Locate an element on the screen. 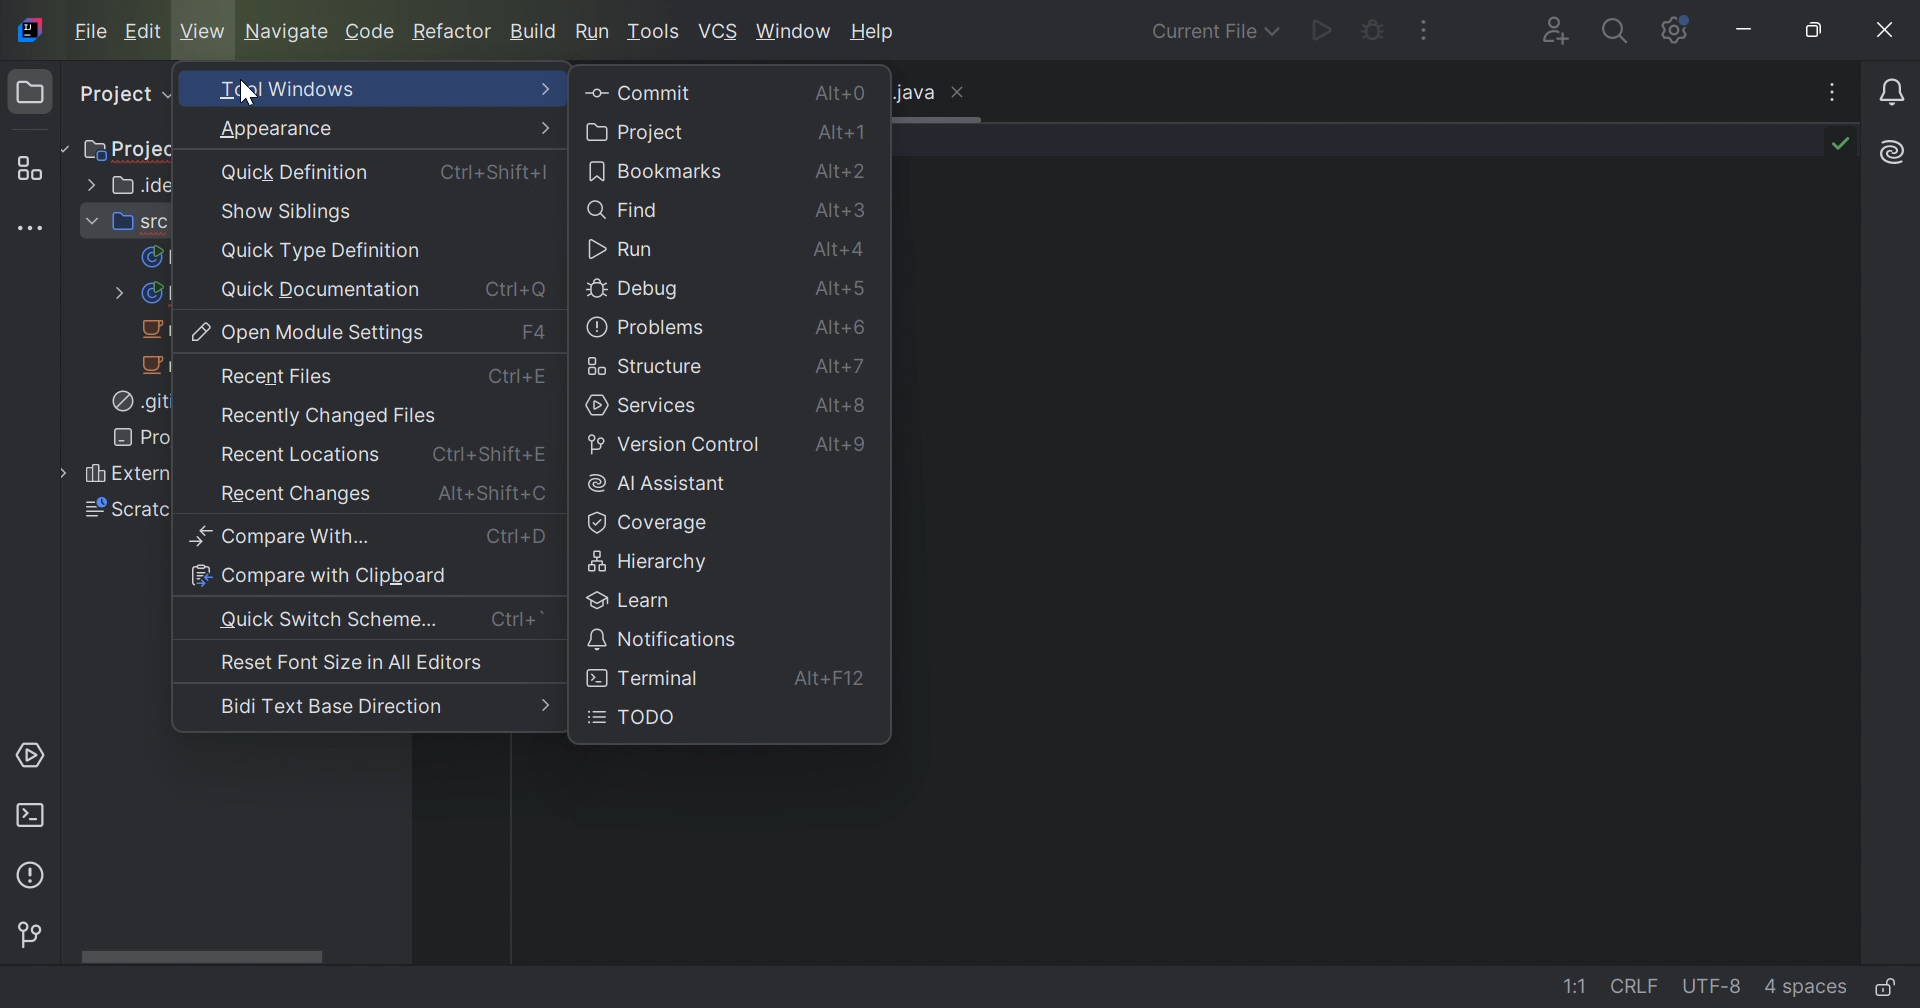 This screenshot has width=1920, height=1008. Cursor is located at coordinates (246, 94).